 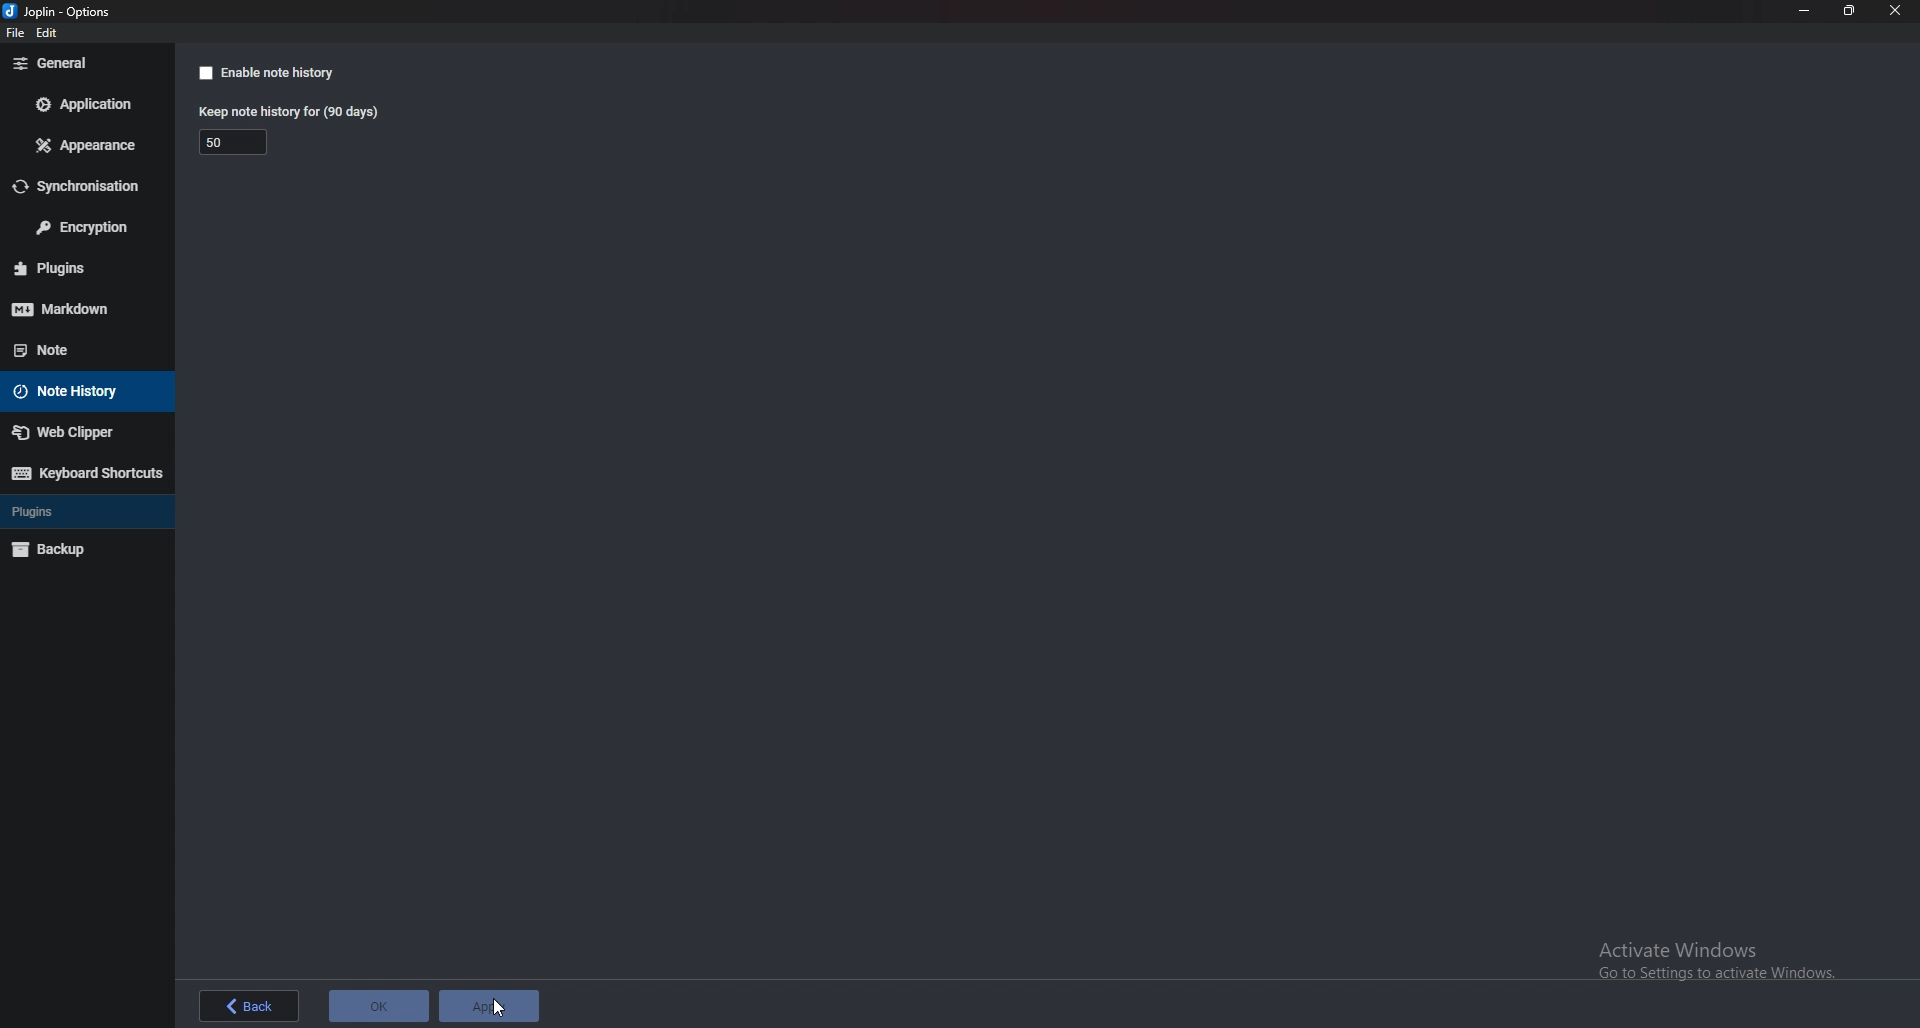 I want to click on Keyboard shortcuts, so click(x=86, y=473).